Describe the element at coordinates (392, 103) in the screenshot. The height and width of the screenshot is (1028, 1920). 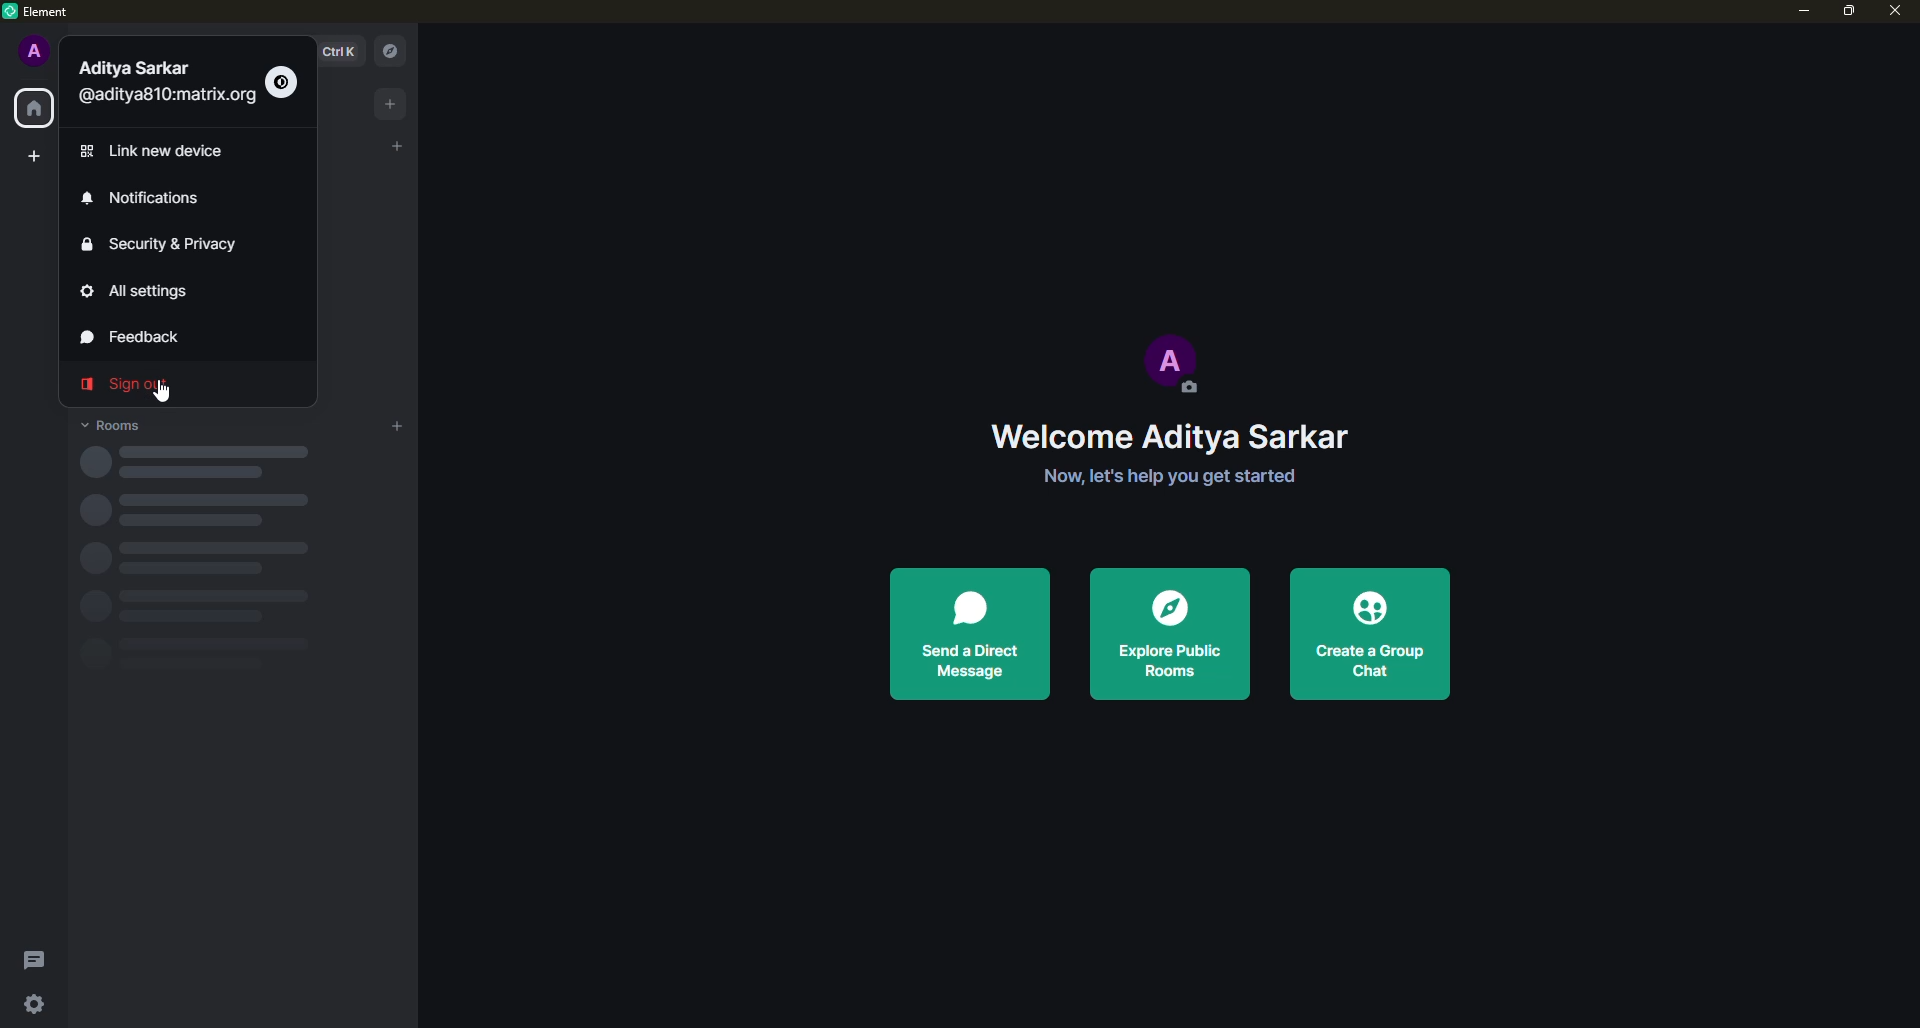
I see `add` at that location.